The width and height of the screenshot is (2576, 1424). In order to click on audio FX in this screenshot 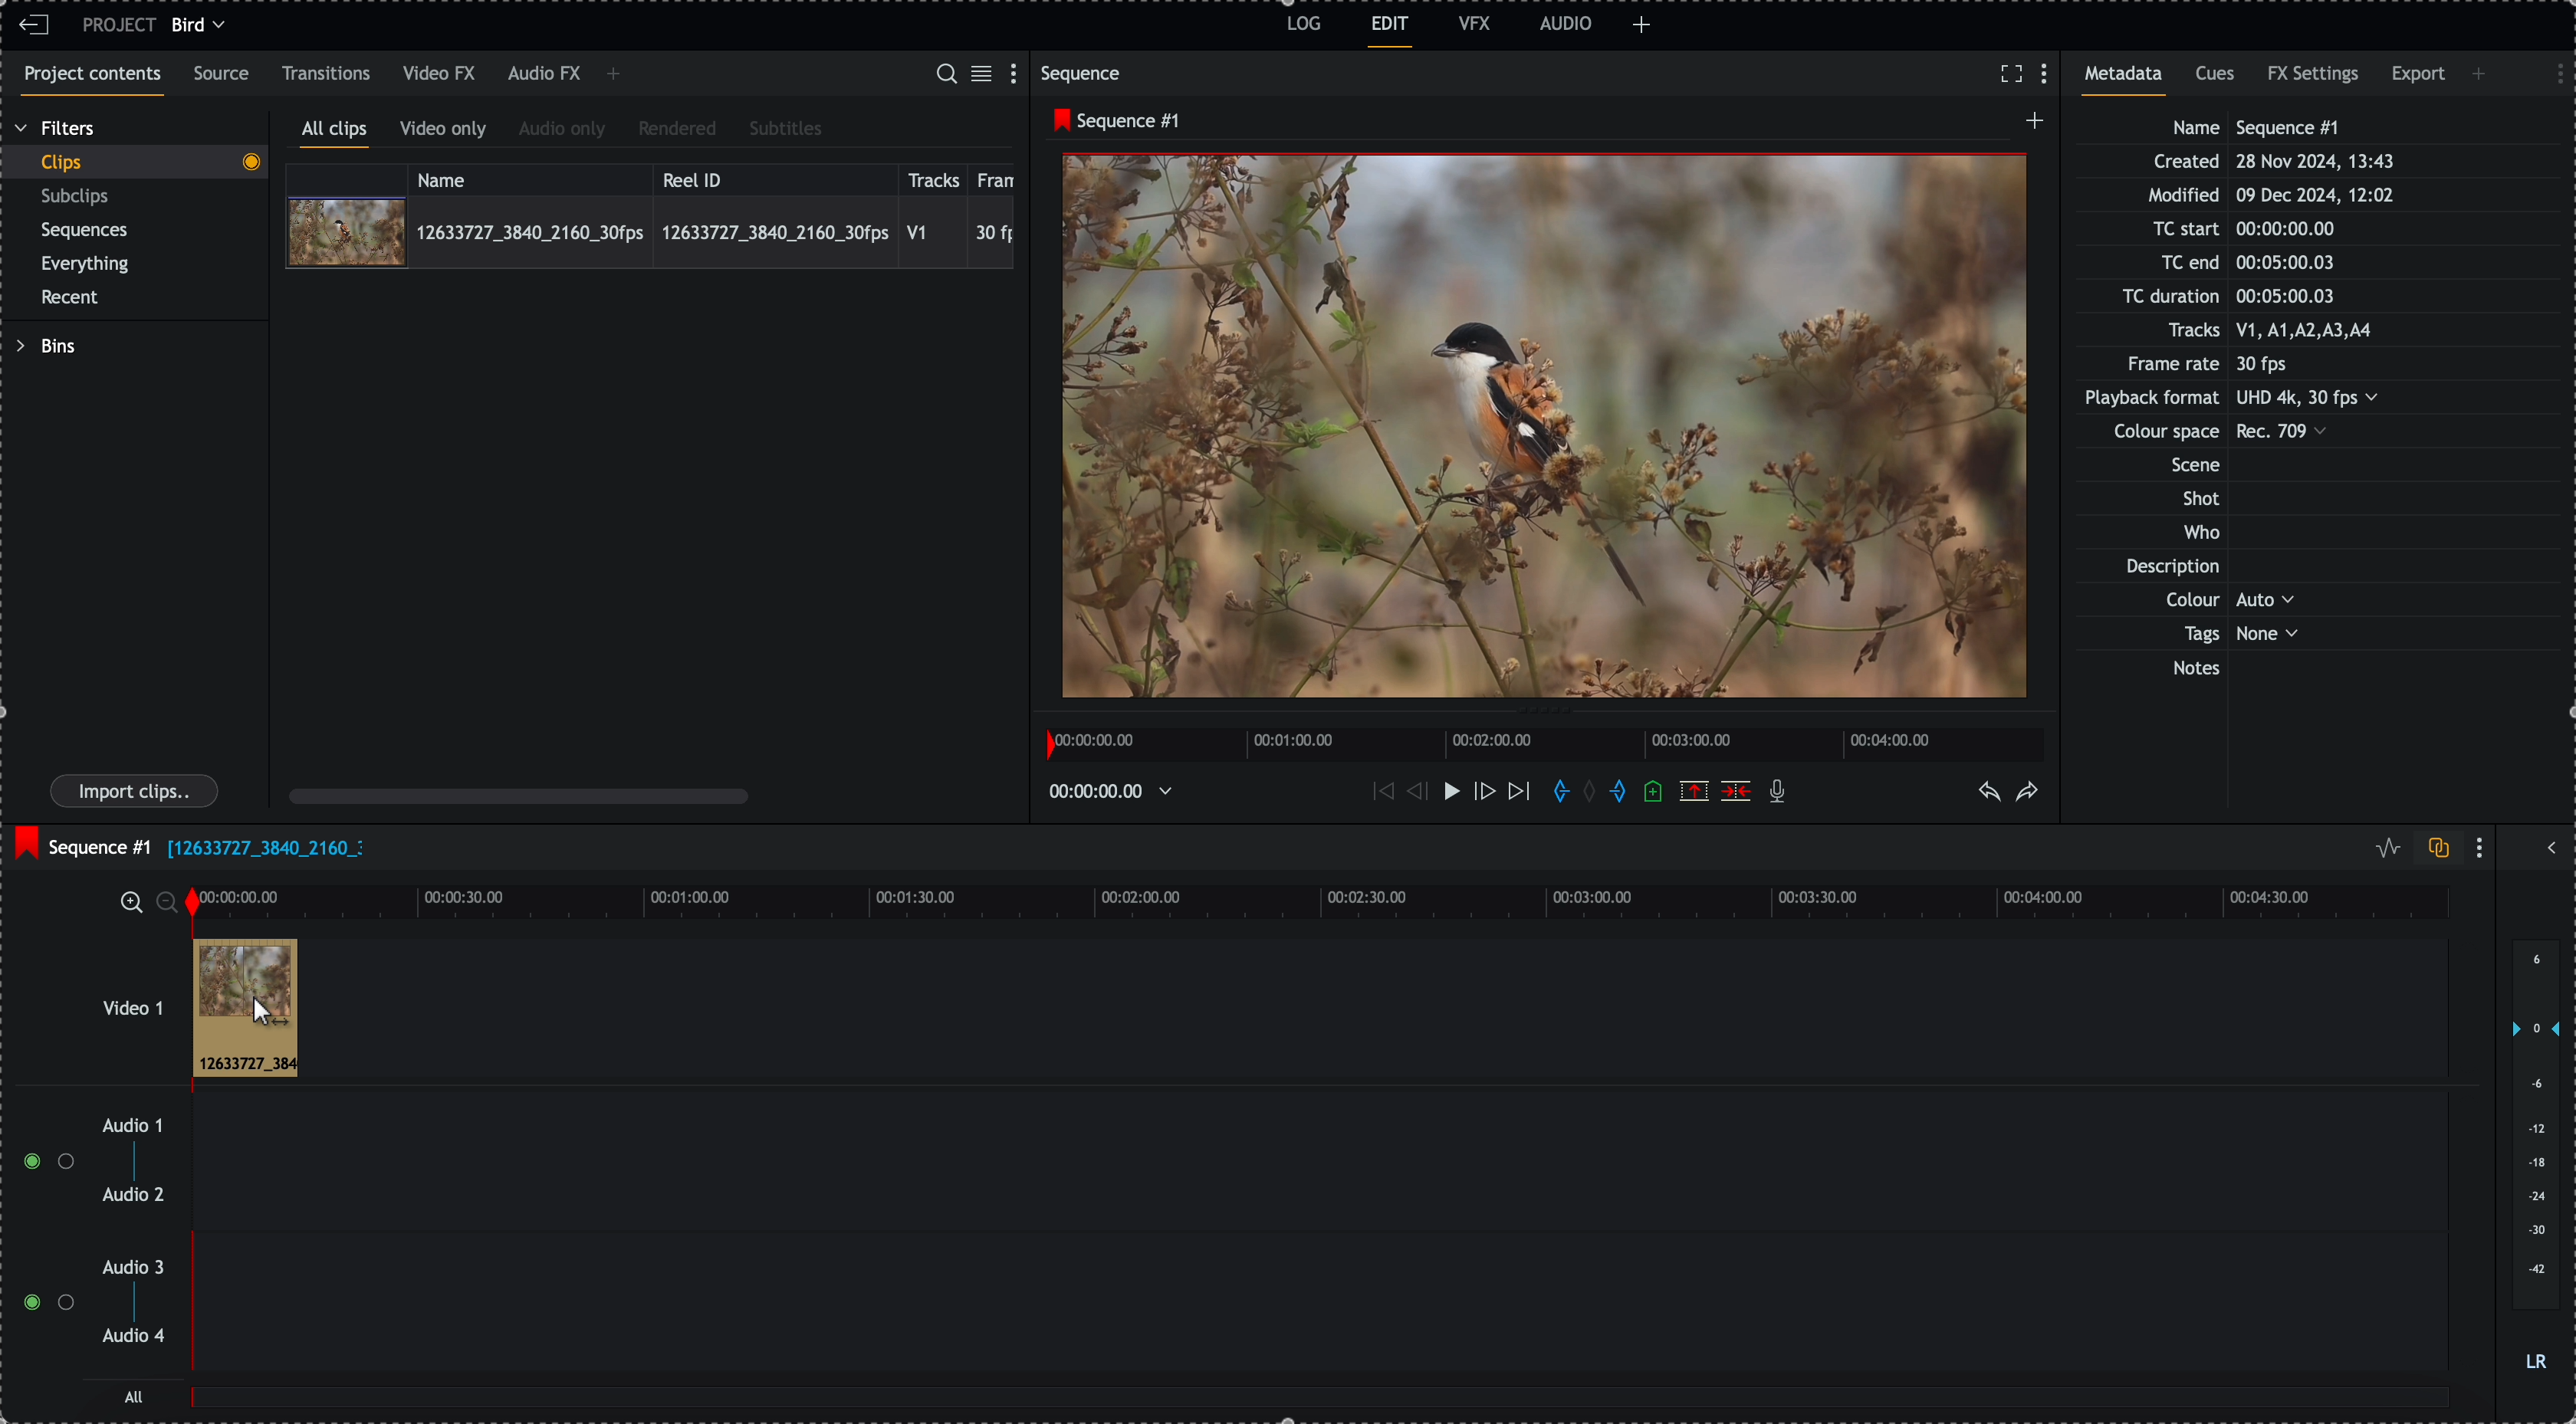, I will do `click(543, 75)`.